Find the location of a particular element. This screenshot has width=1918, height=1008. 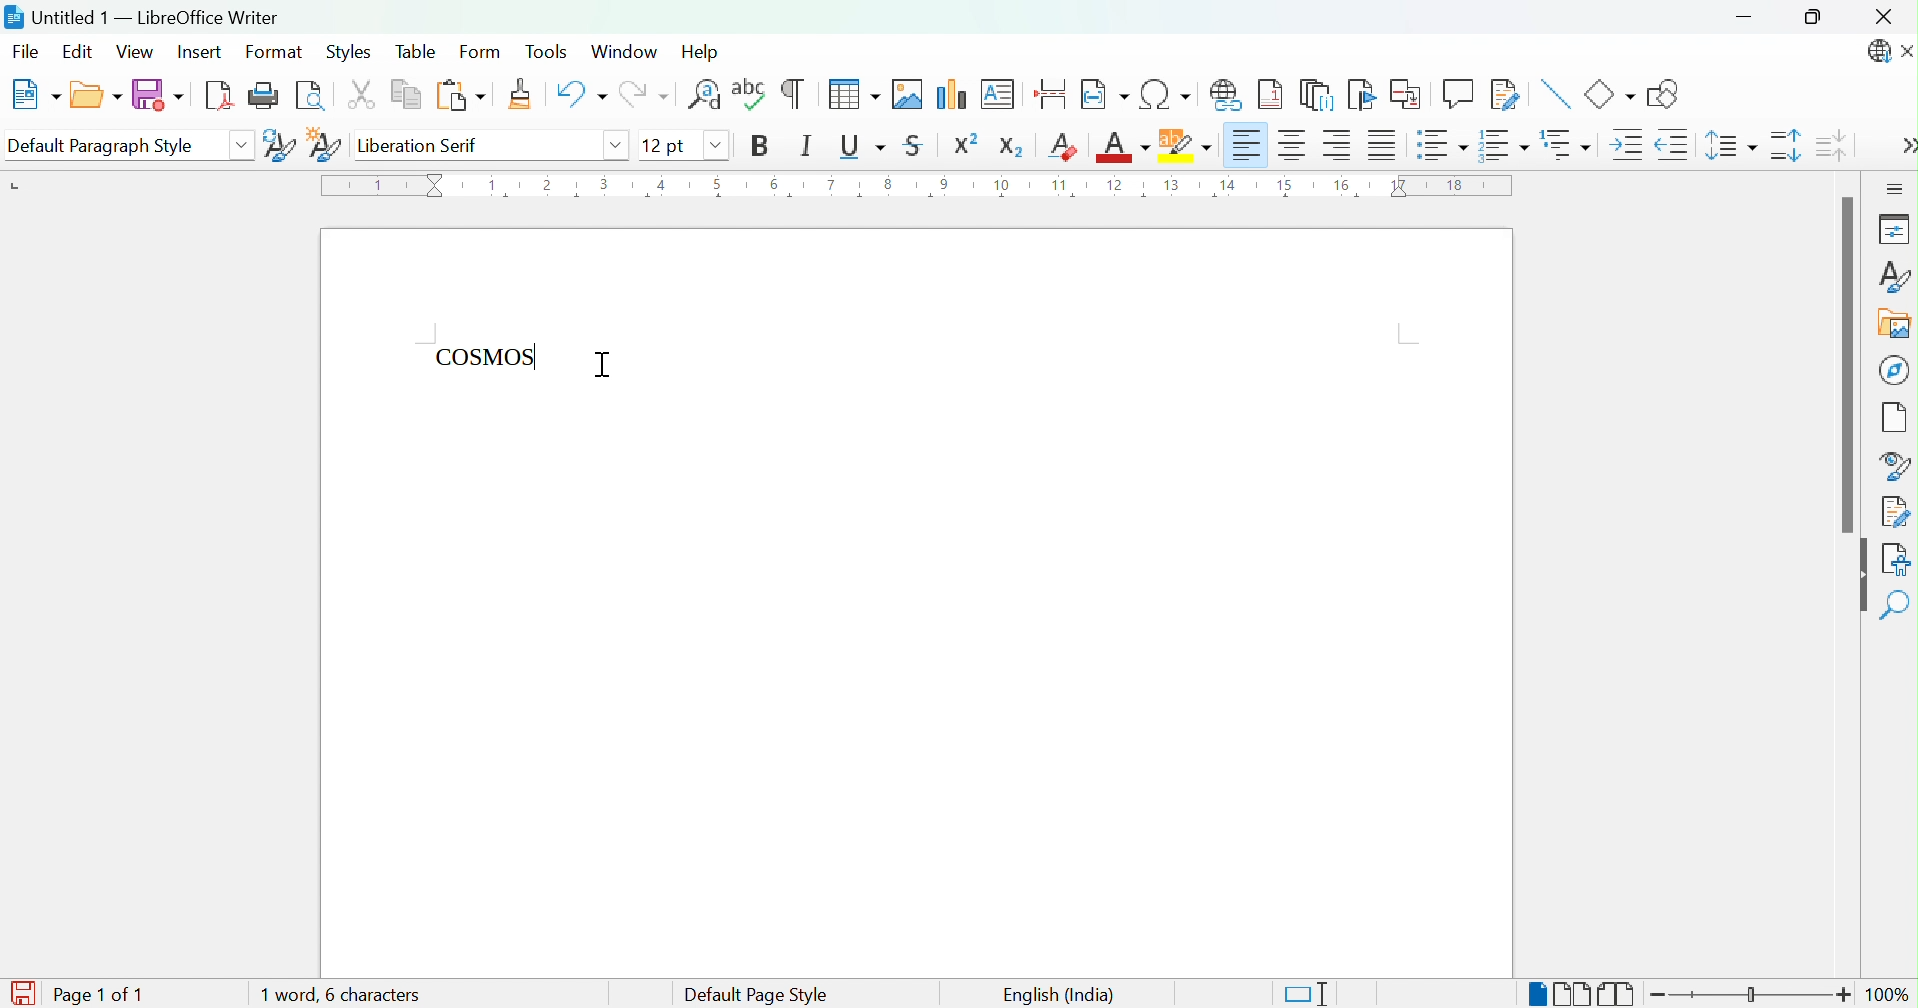

Ruler is located at coordinates (913, 189).